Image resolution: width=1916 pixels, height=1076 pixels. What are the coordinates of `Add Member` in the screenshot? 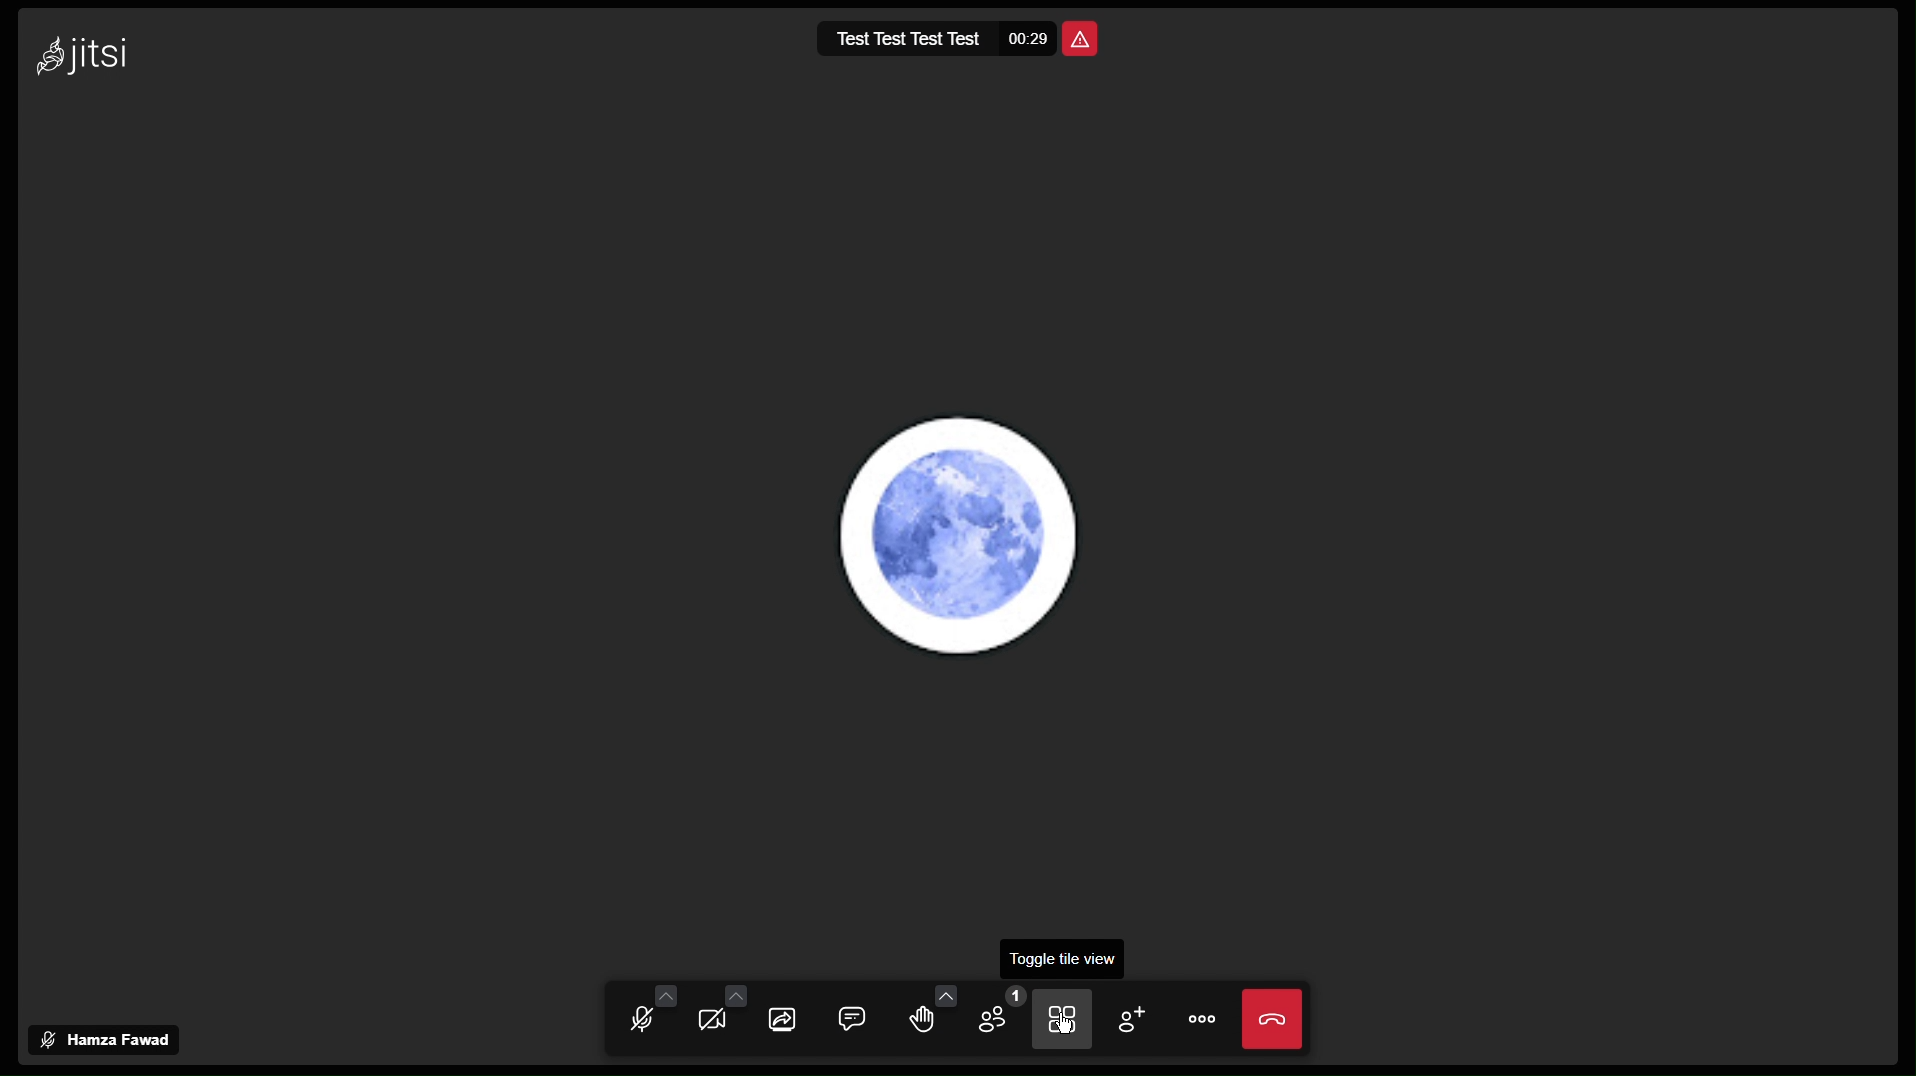 It's located at (1136, 1017).